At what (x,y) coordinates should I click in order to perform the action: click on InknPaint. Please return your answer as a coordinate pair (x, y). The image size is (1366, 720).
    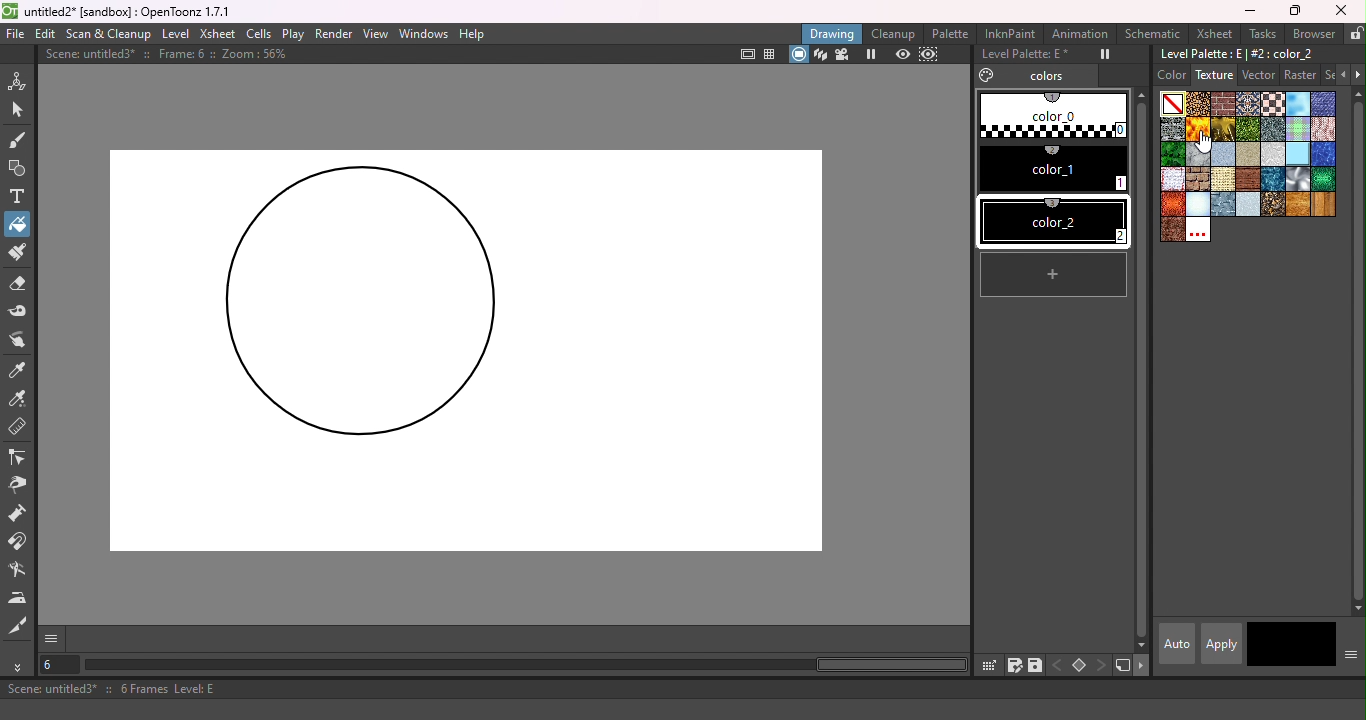
    Looking at the image, I should click on (1013, 33).